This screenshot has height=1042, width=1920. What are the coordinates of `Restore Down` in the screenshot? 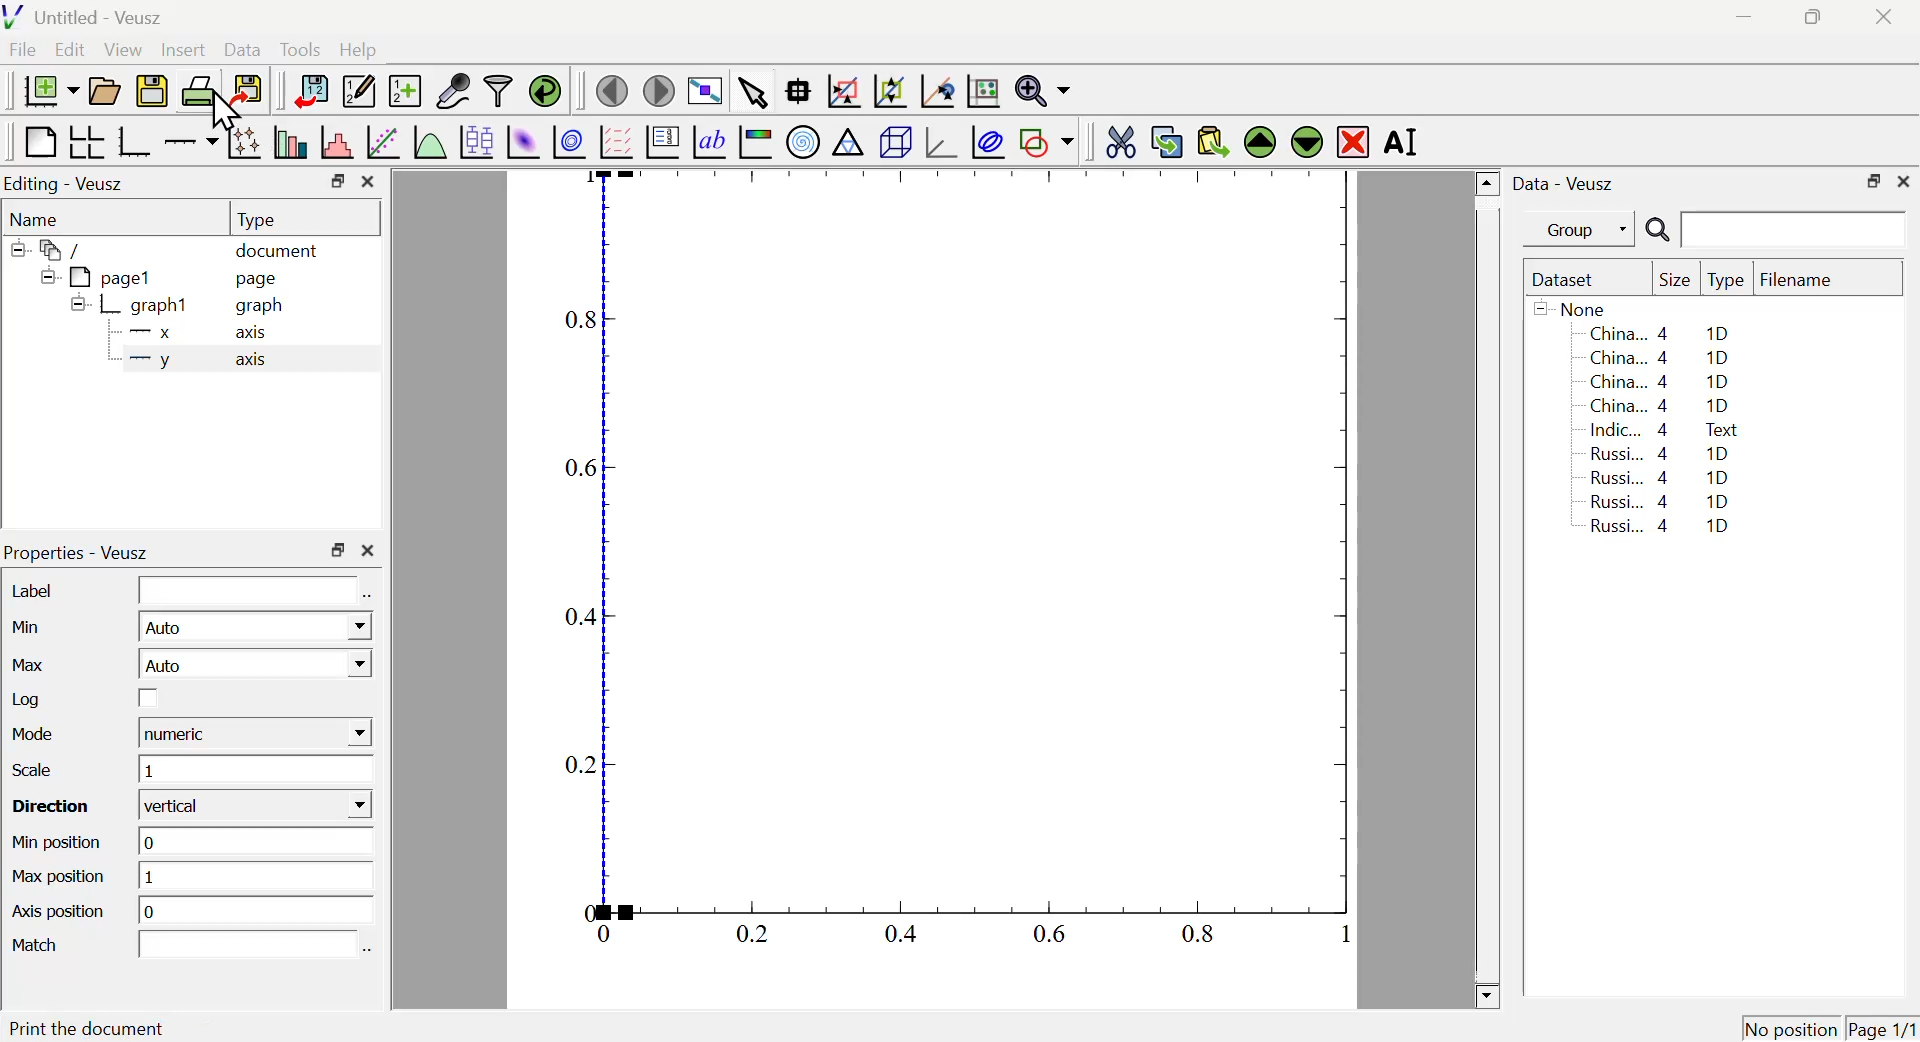 It's located at (337, 181).